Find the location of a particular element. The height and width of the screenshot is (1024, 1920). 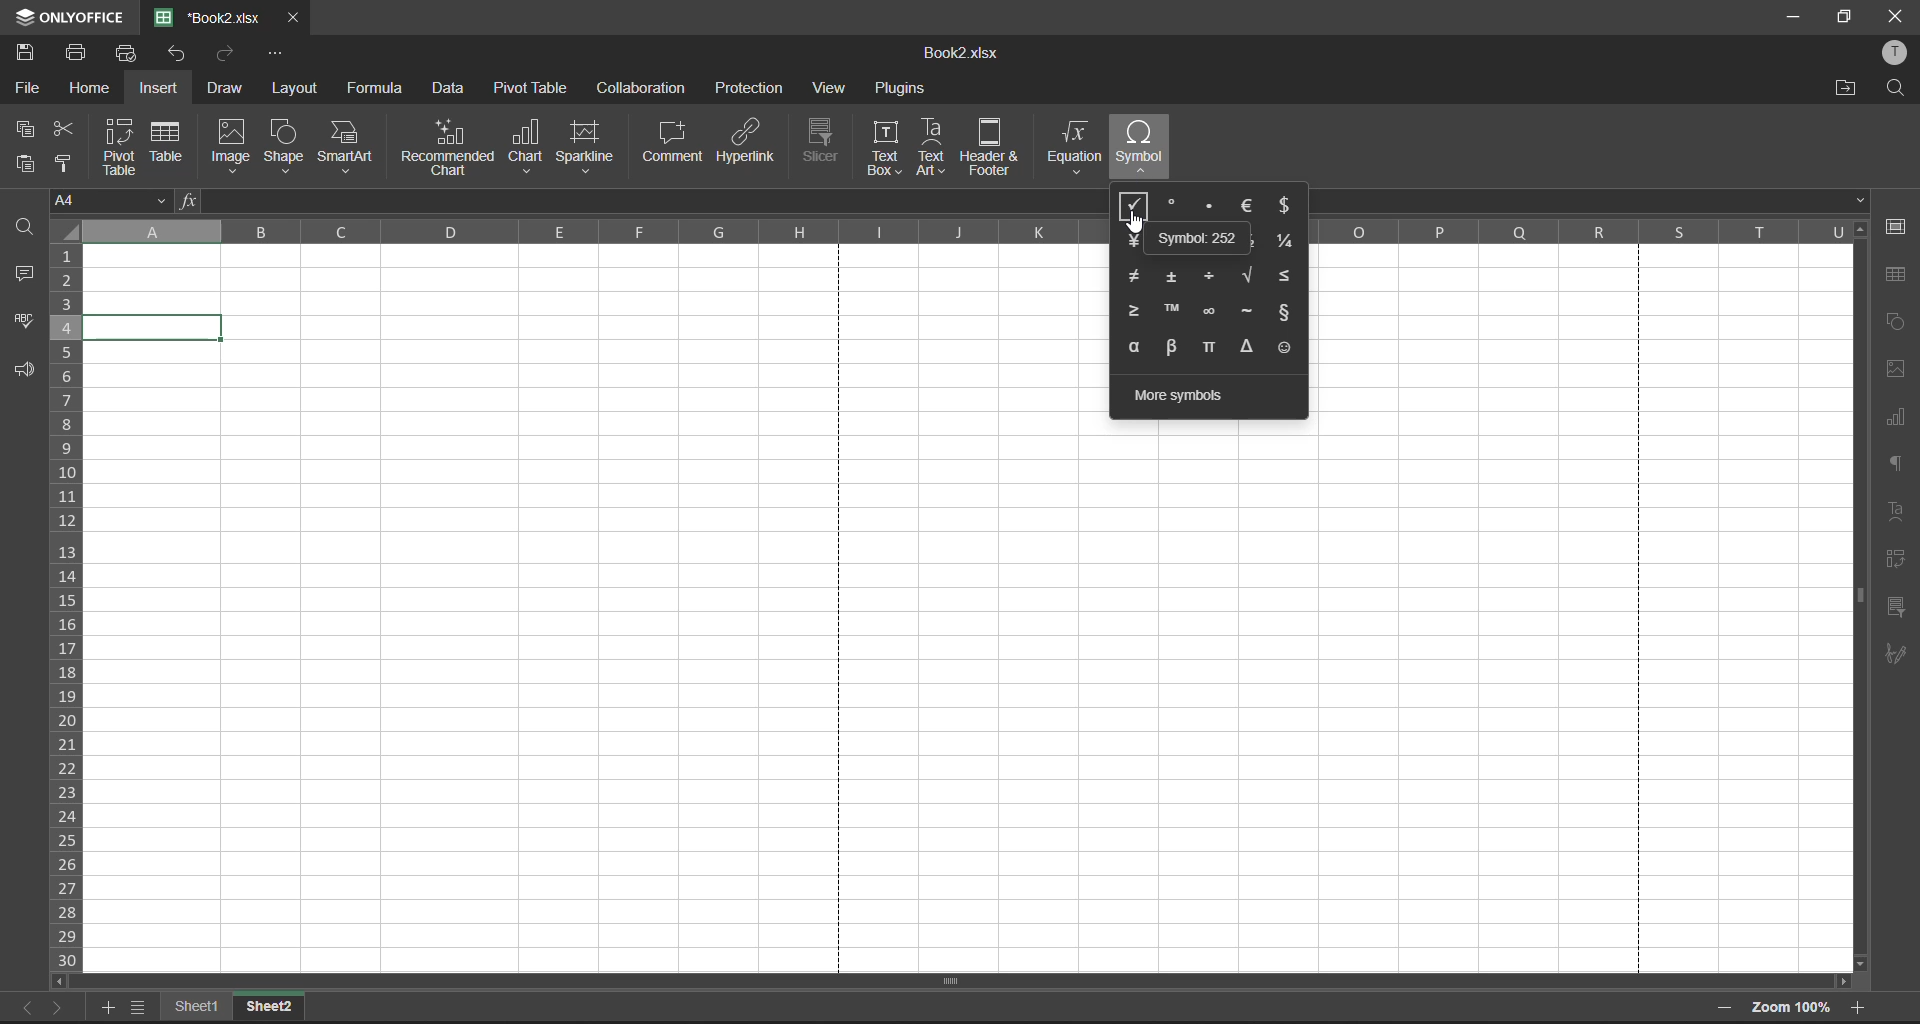

trade mark sign is located at coordinates (1176, 312).